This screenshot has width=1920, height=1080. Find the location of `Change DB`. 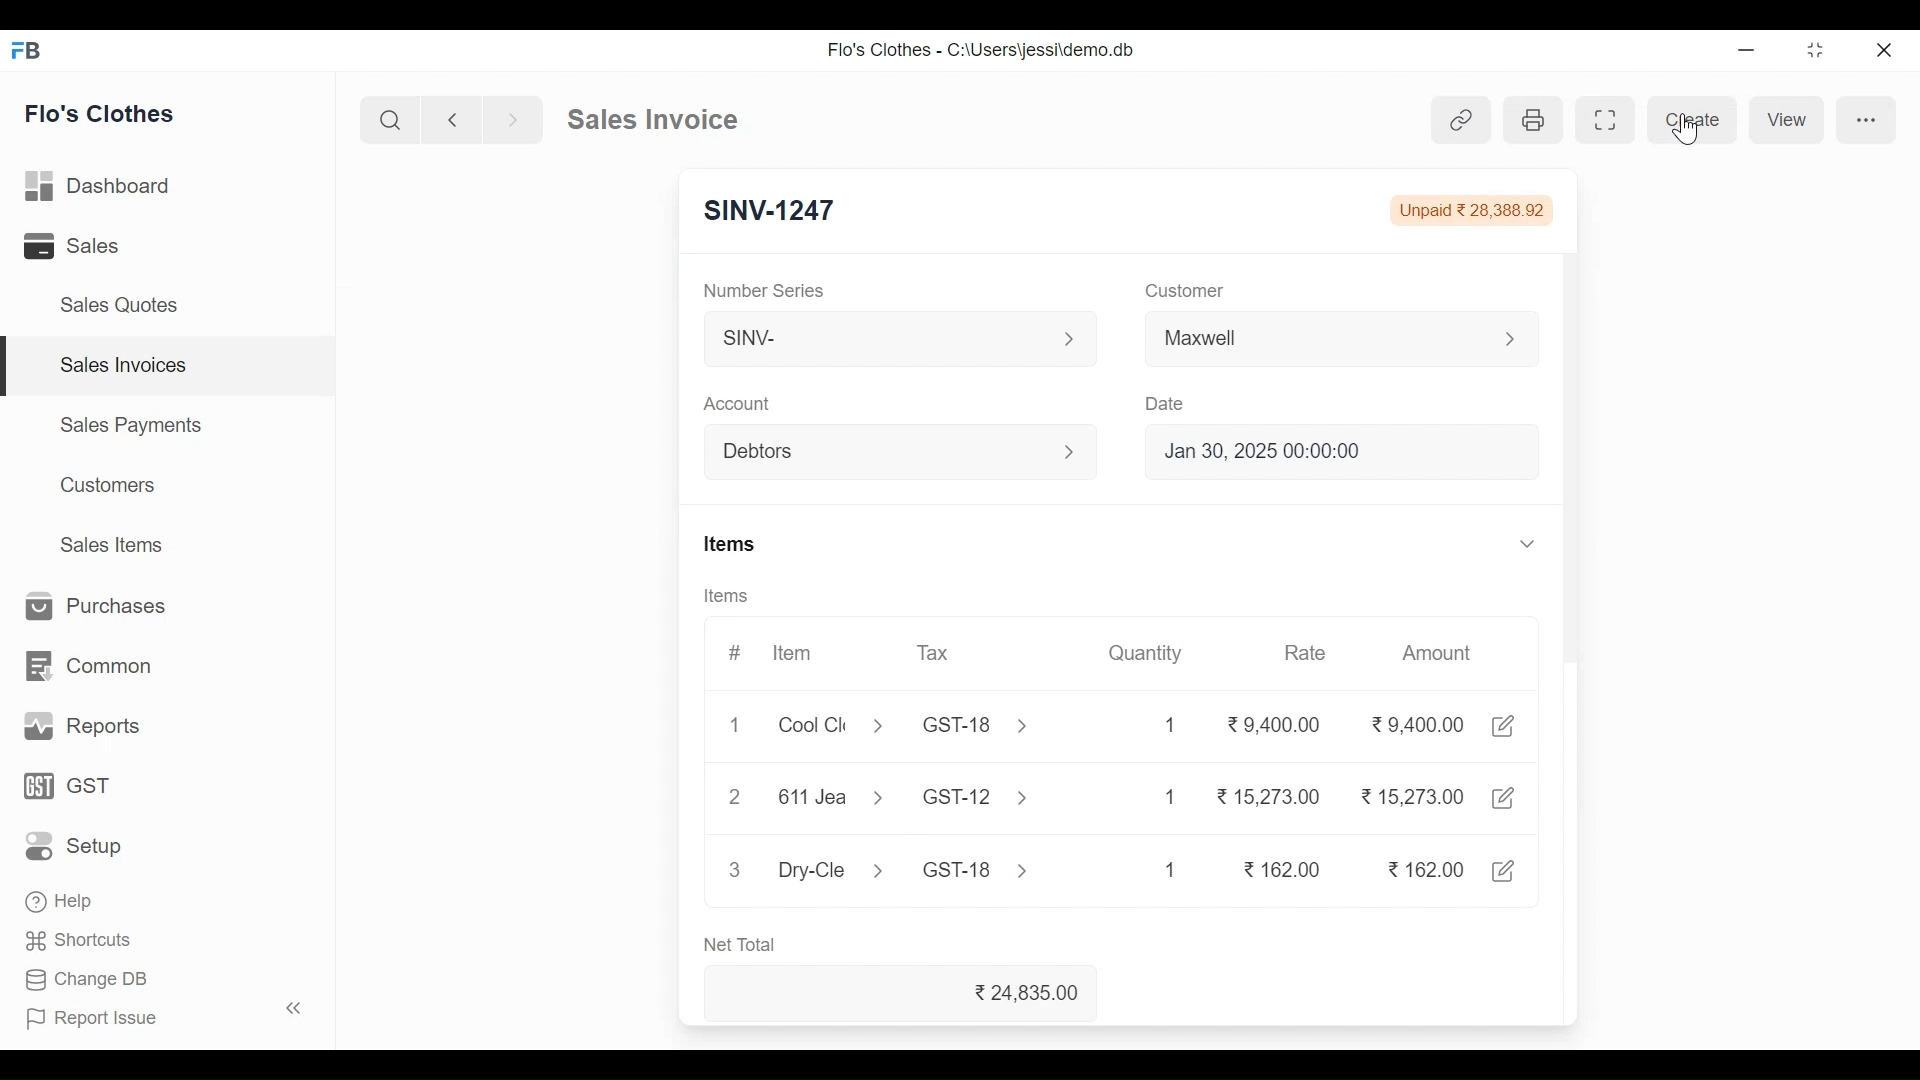

Change DB is located at coordinates (88, 982).